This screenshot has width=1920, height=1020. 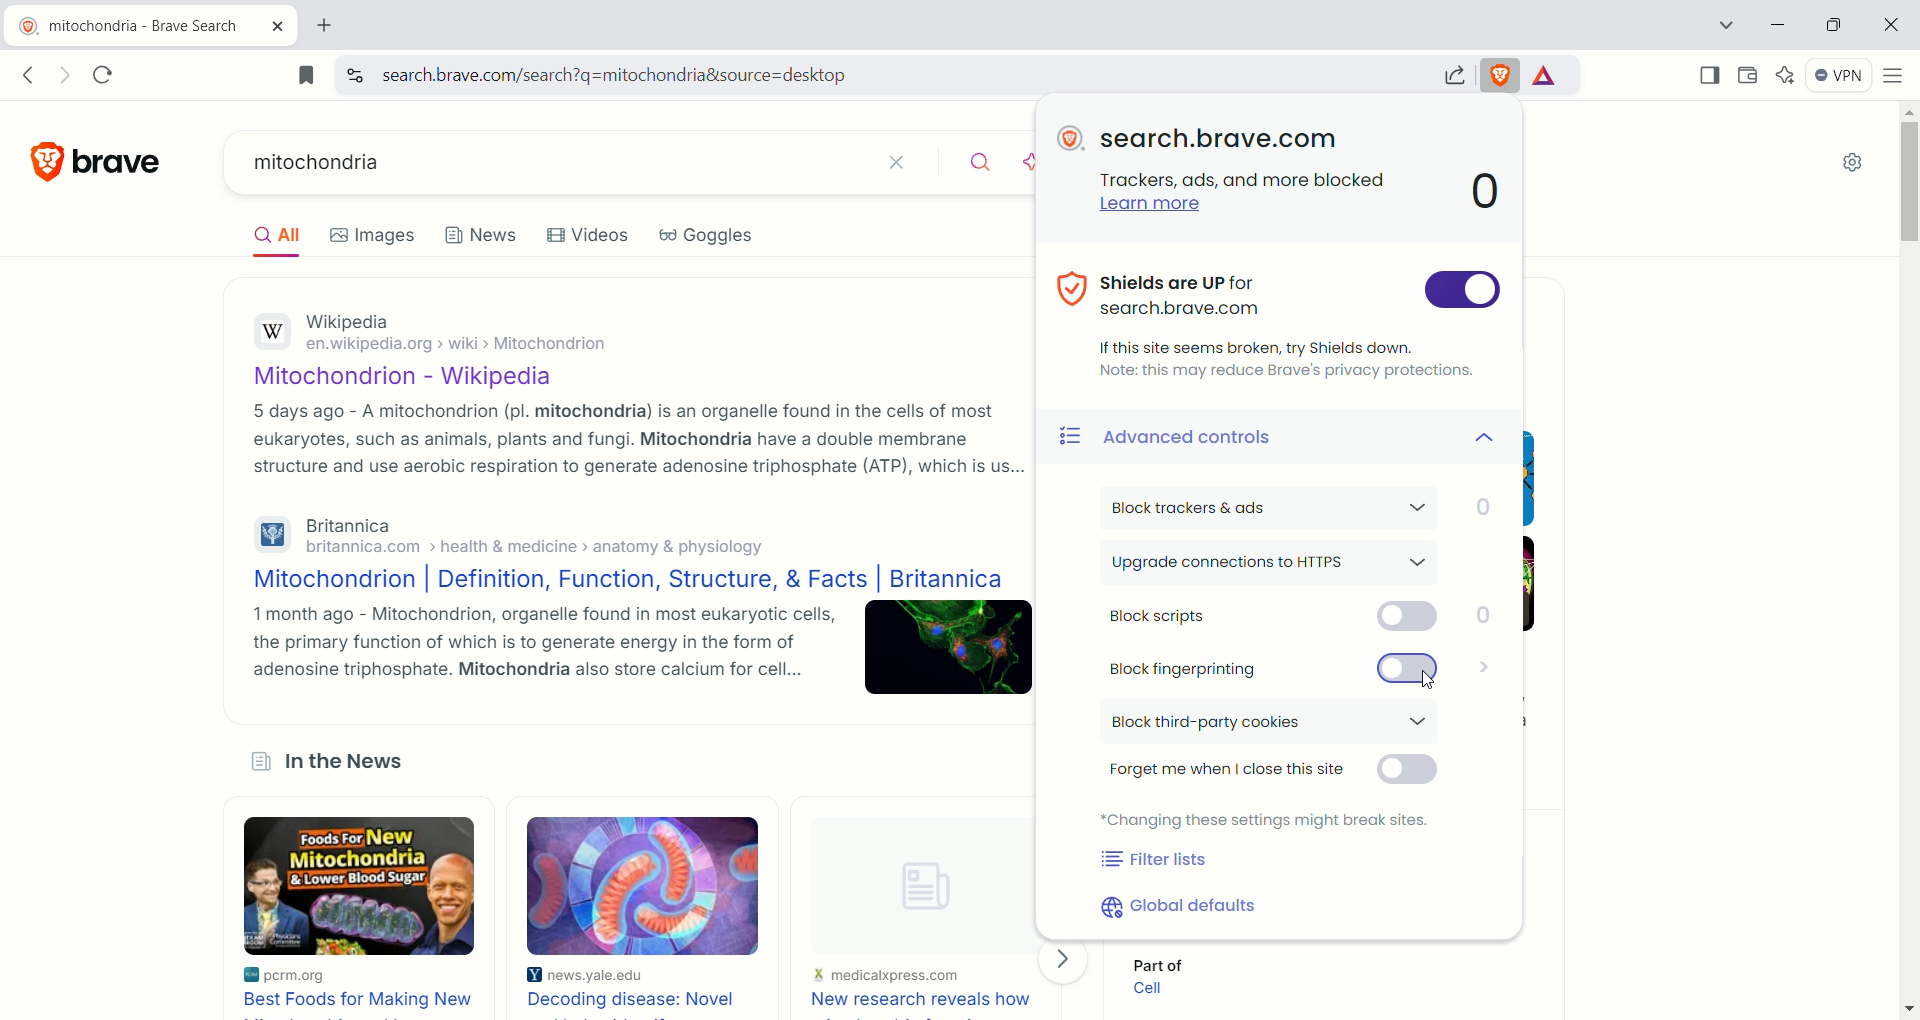 I want to click on upgrade connections to HTTPS, so click(x=1275, y=564).